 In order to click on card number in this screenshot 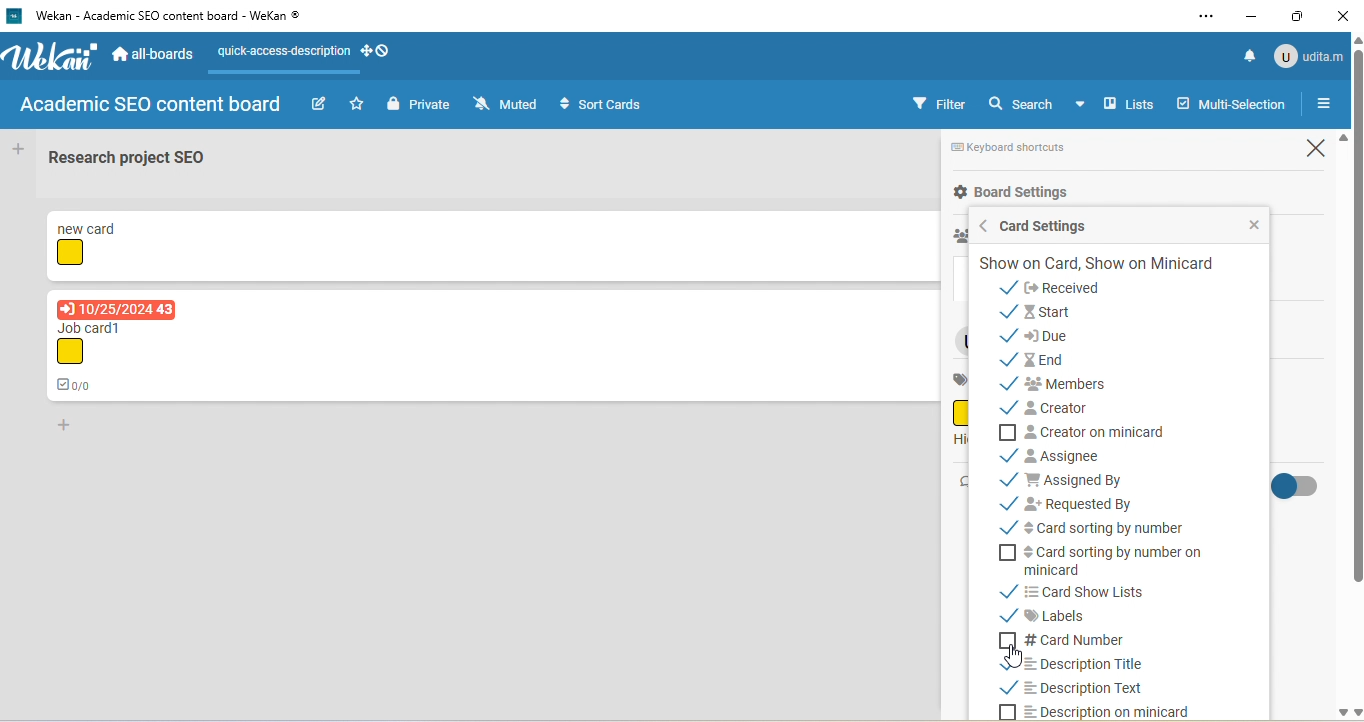, I will do `click(1071, 637)`.